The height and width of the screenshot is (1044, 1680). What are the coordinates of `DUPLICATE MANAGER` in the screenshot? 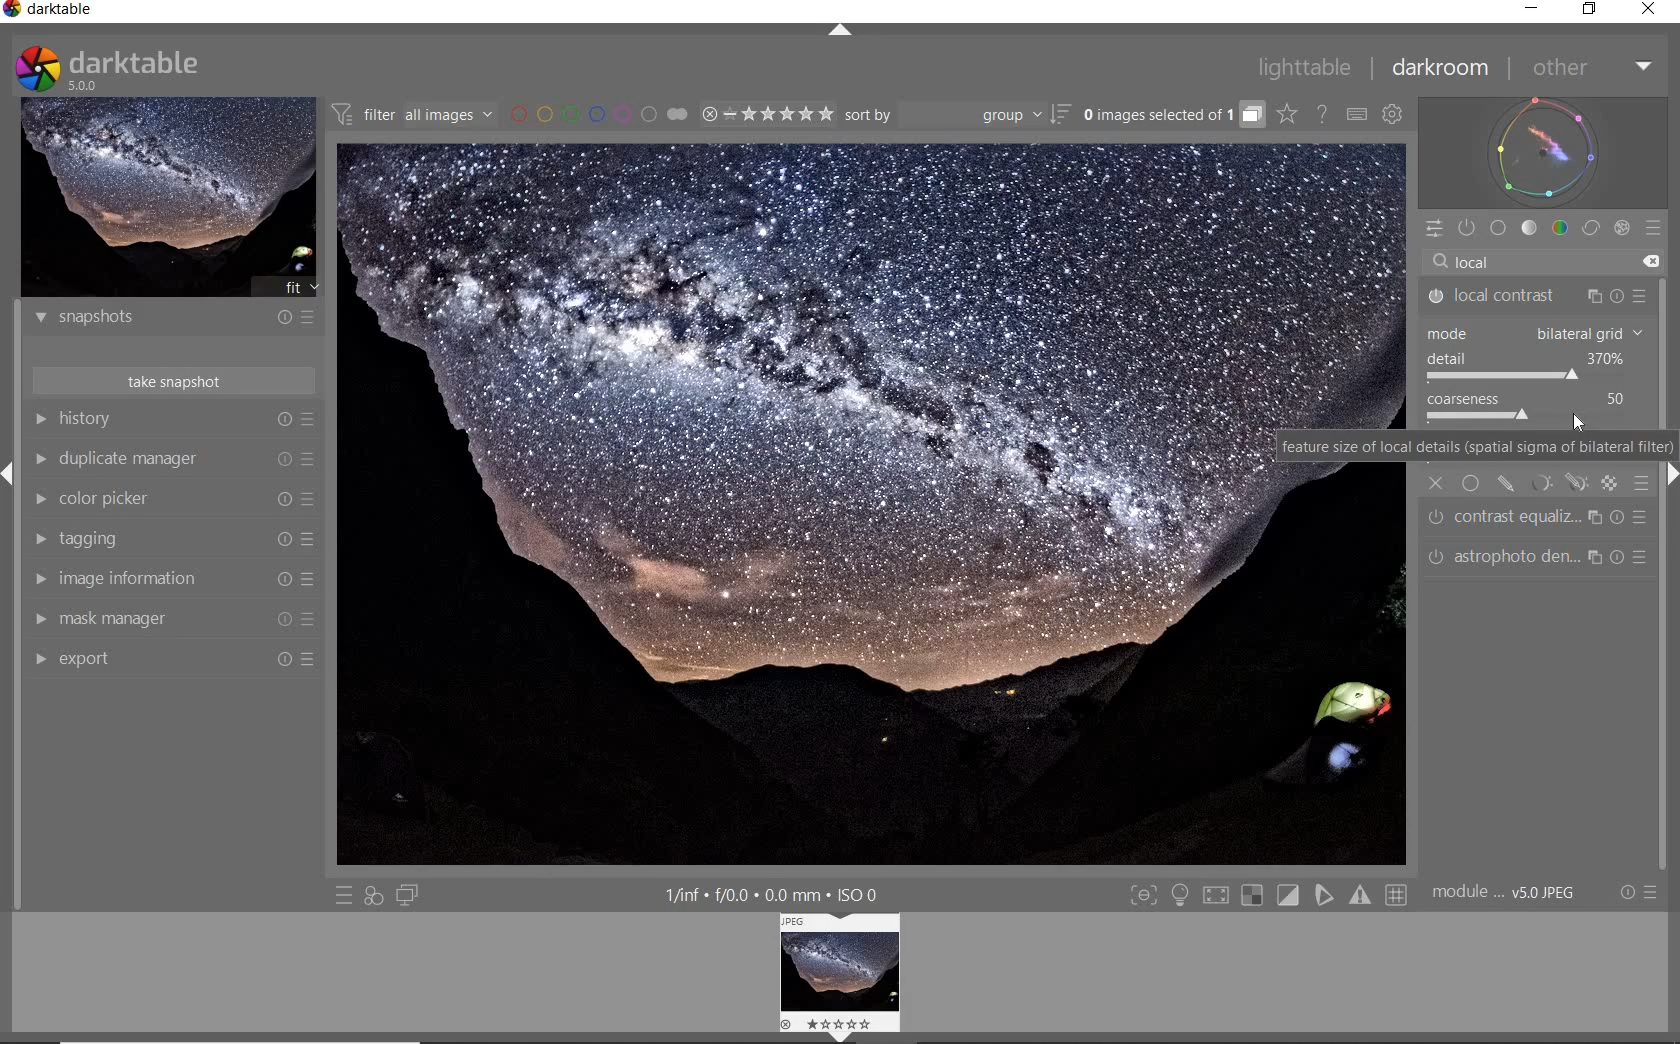 It's located at (43, 460).